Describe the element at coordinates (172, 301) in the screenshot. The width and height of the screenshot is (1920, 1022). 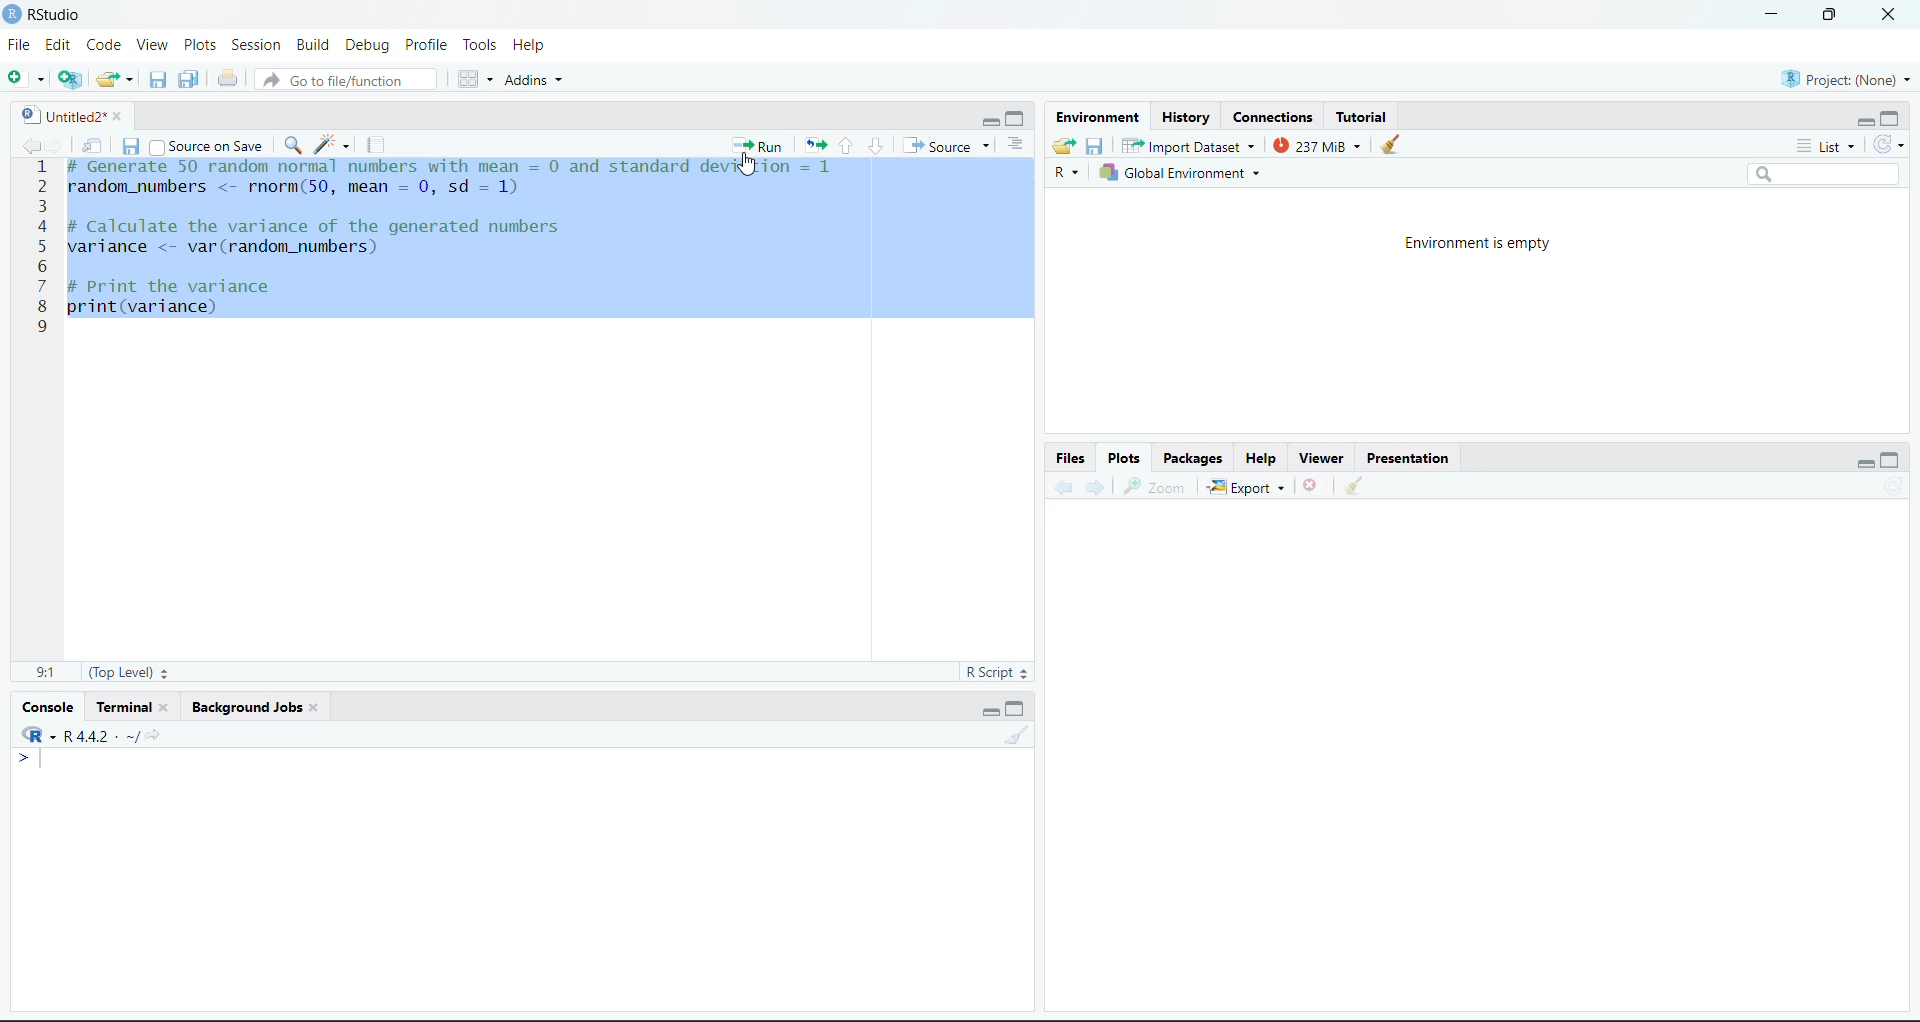
I see `# Print the variance
print(variance)` at that location.